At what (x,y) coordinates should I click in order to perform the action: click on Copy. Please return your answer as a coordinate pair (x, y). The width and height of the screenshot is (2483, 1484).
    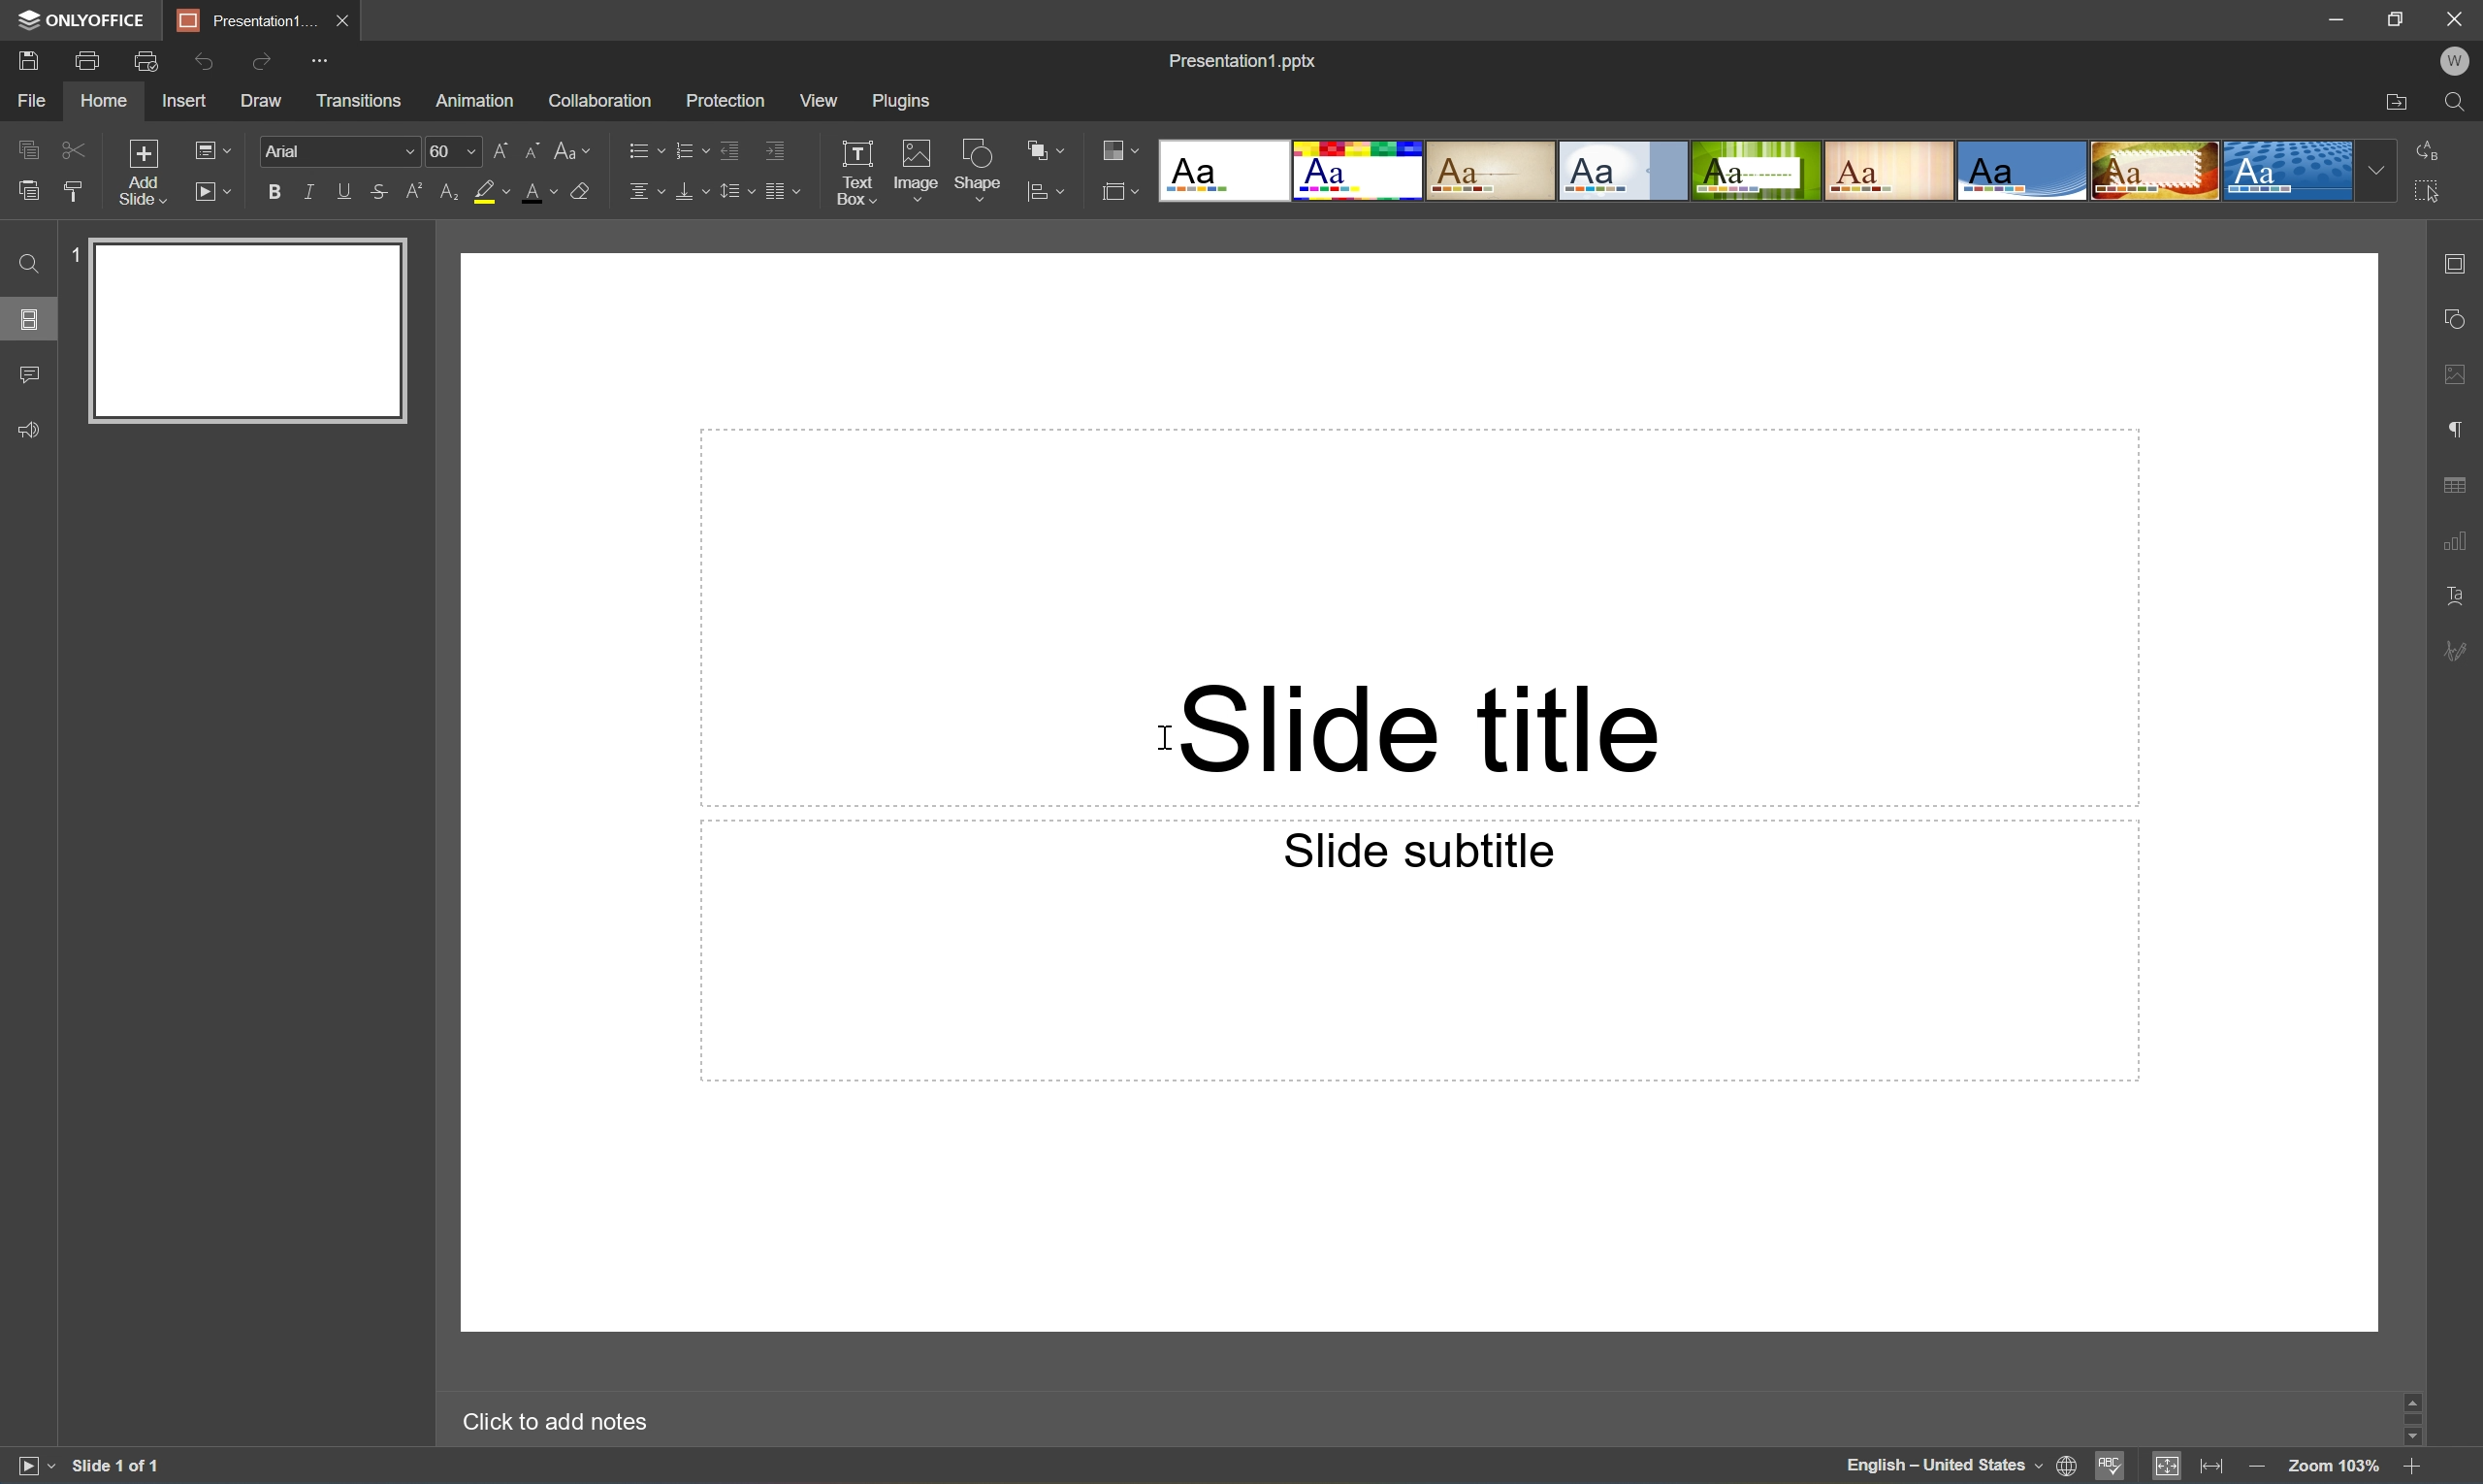
    Looking at the image, I should click on (23, 146).